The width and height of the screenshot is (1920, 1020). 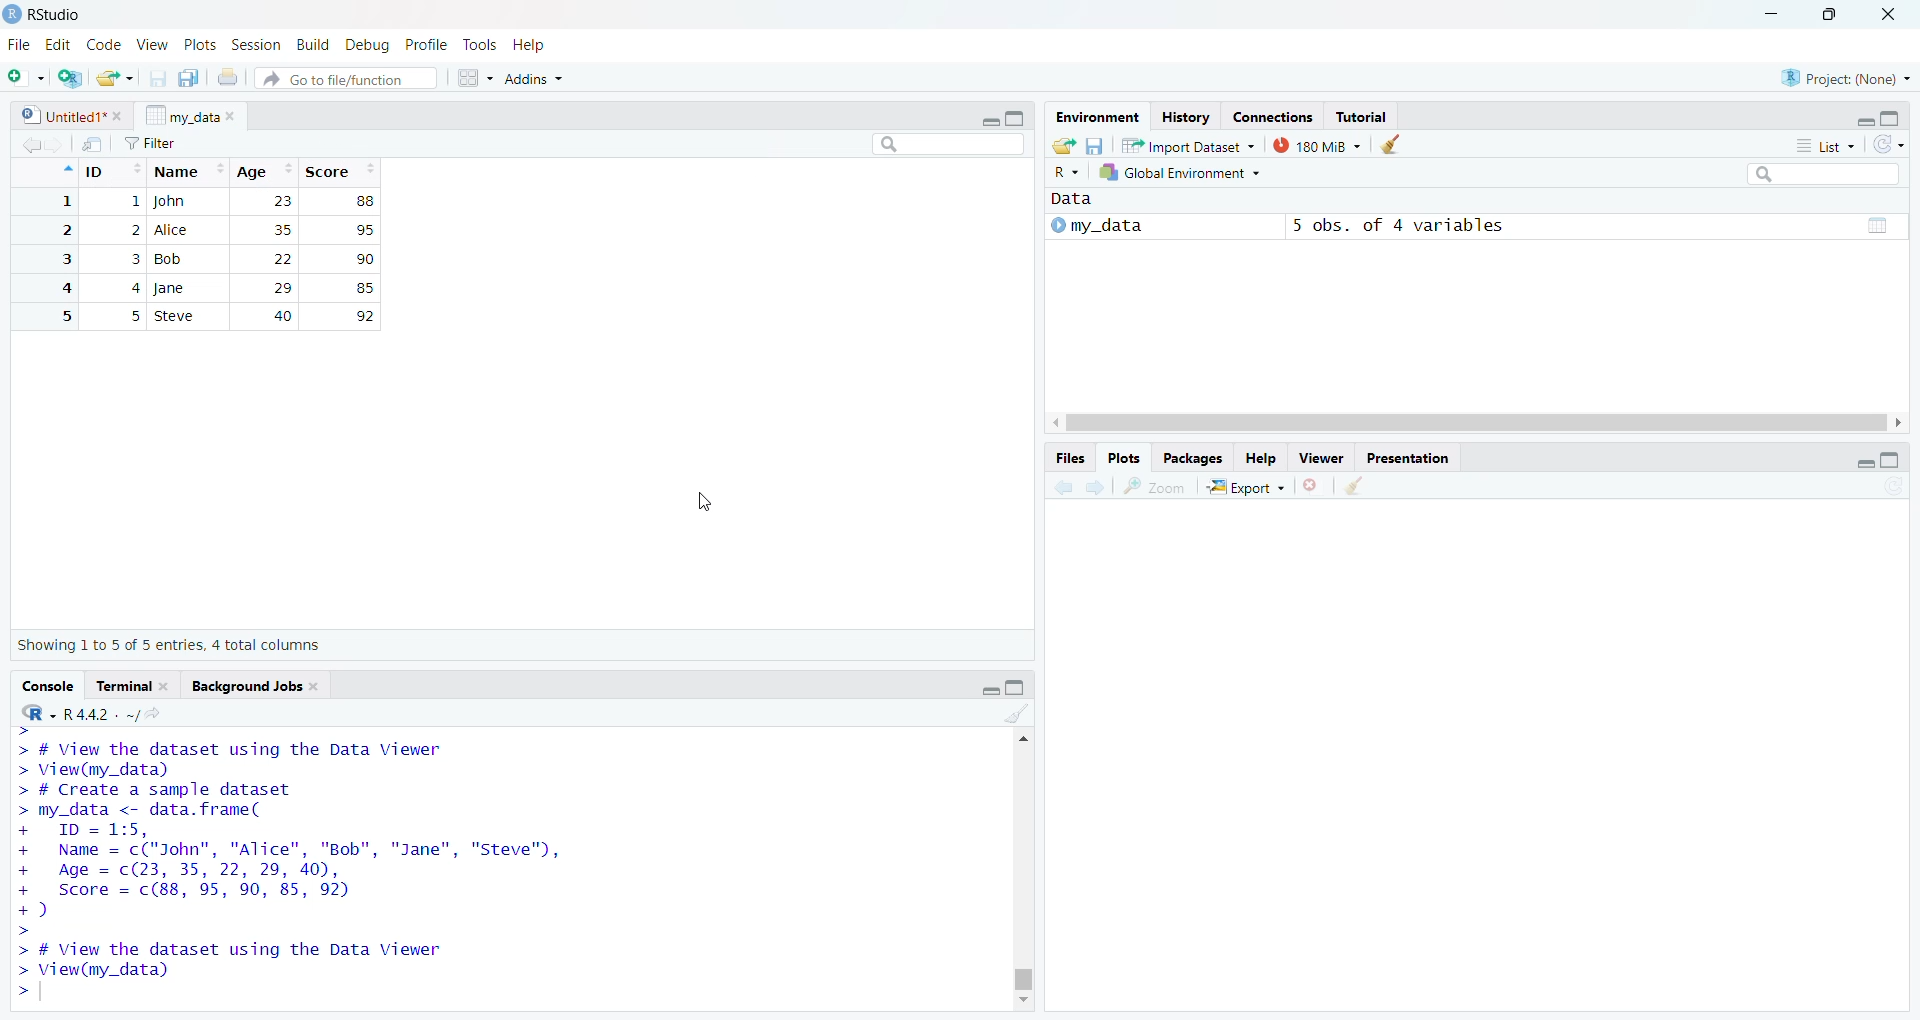 I want to click on Scroll bar, so click(x=1480, y=423).